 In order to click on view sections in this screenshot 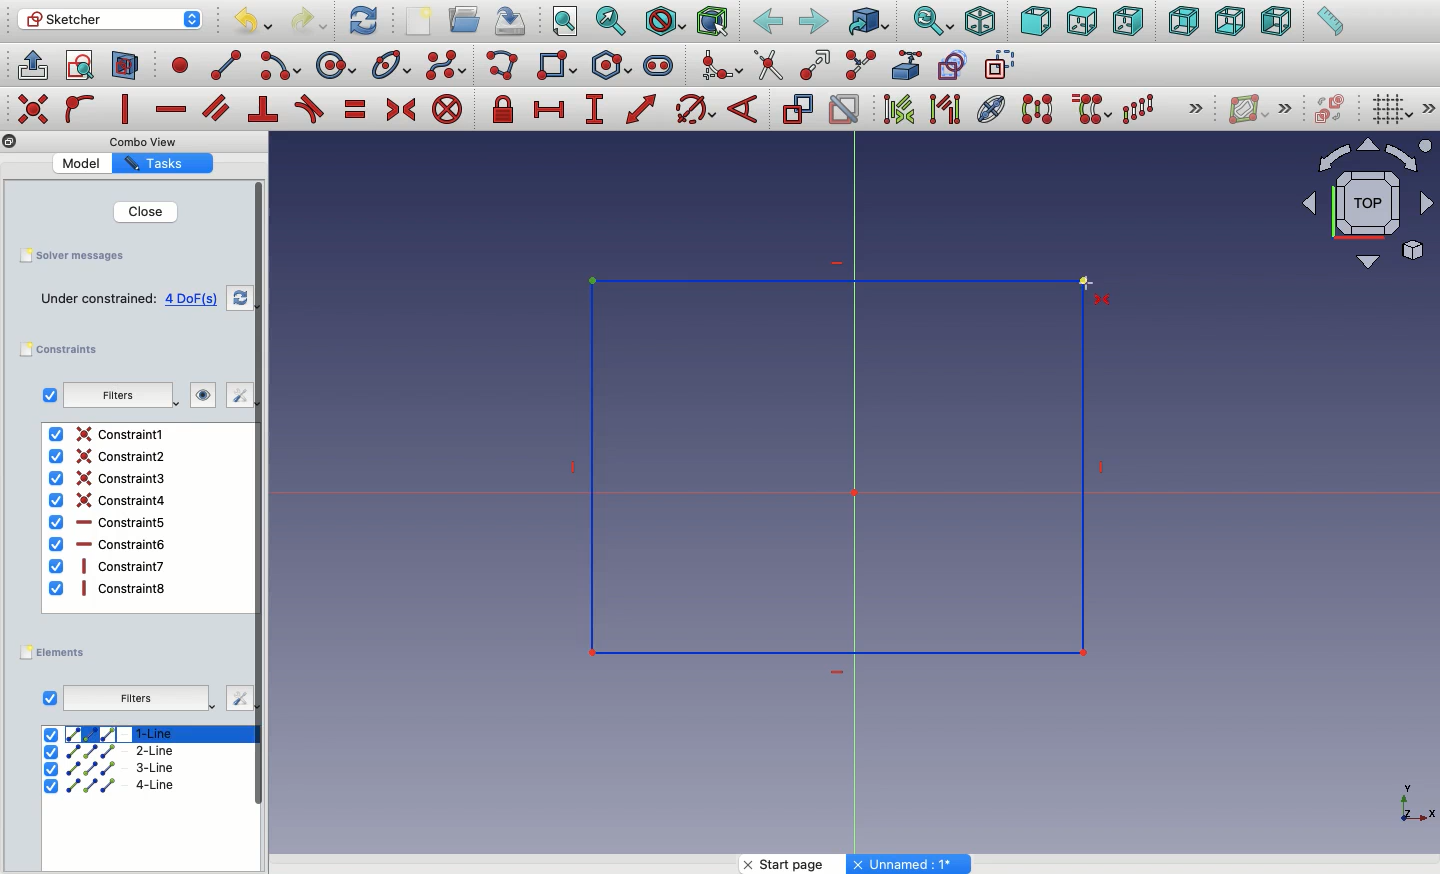, I will do `click(130, 67)`.